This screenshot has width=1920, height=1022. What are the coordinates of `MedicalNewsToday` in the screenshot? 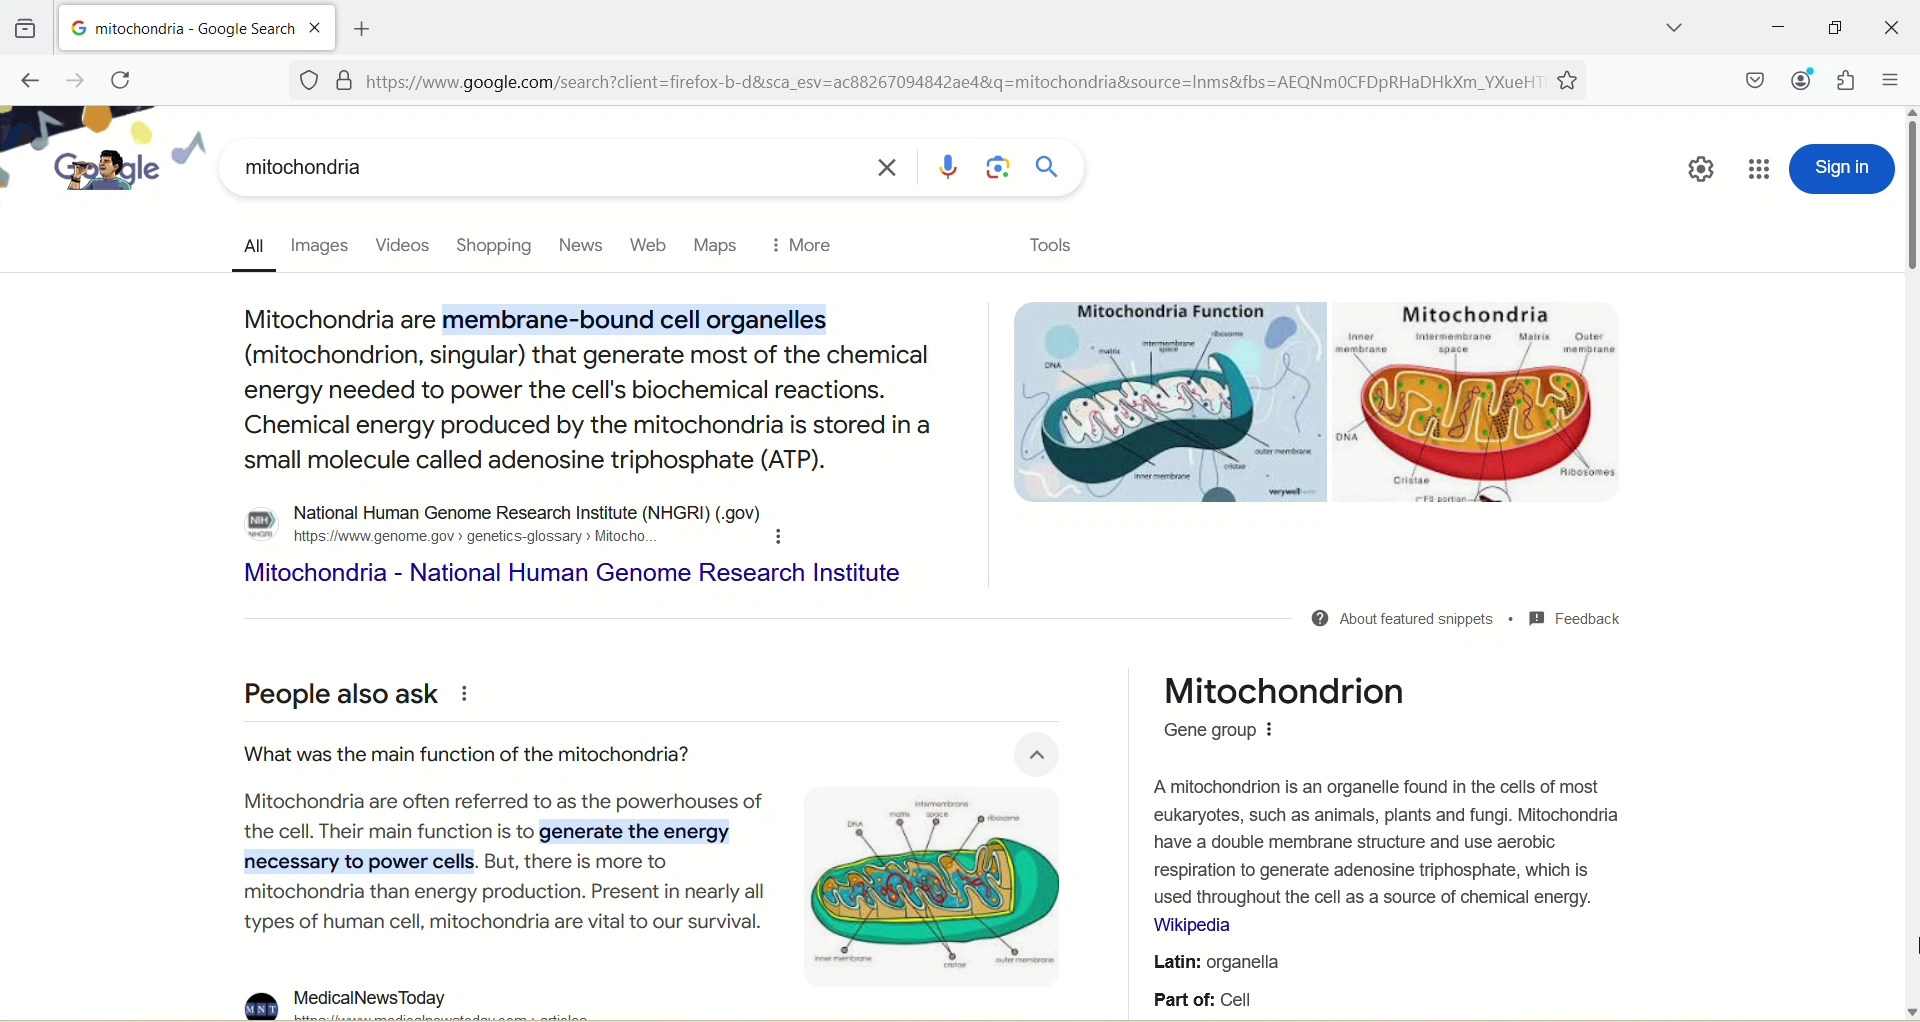 It's located at (370, 994).